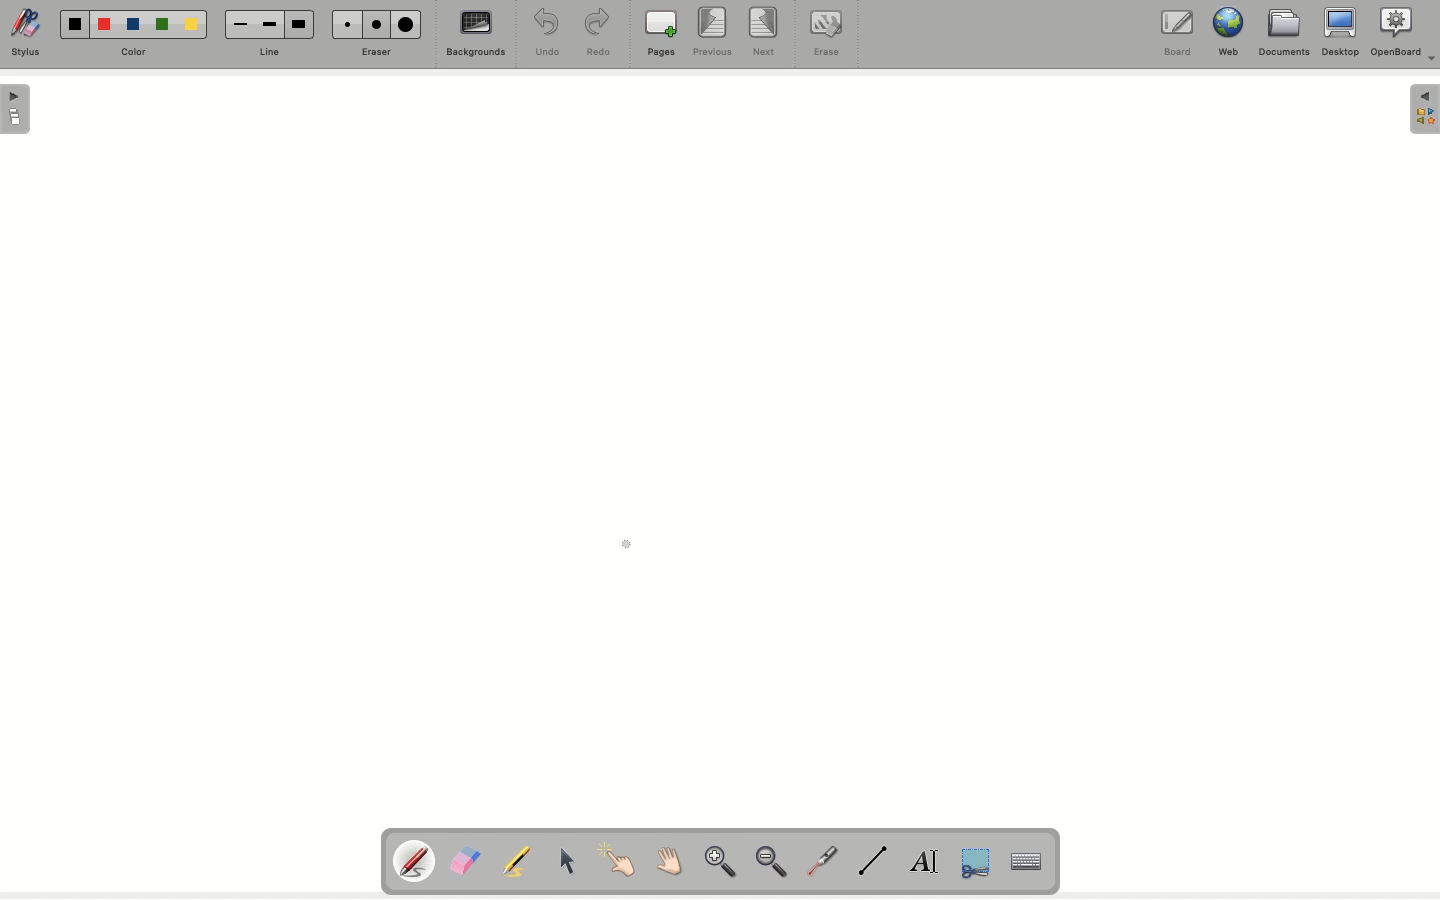 This screenshot has height=900, width=1440. What do you see at coordinates (105, 27) in the screenshot?
I see `Red` at bounding box center [105, 27].